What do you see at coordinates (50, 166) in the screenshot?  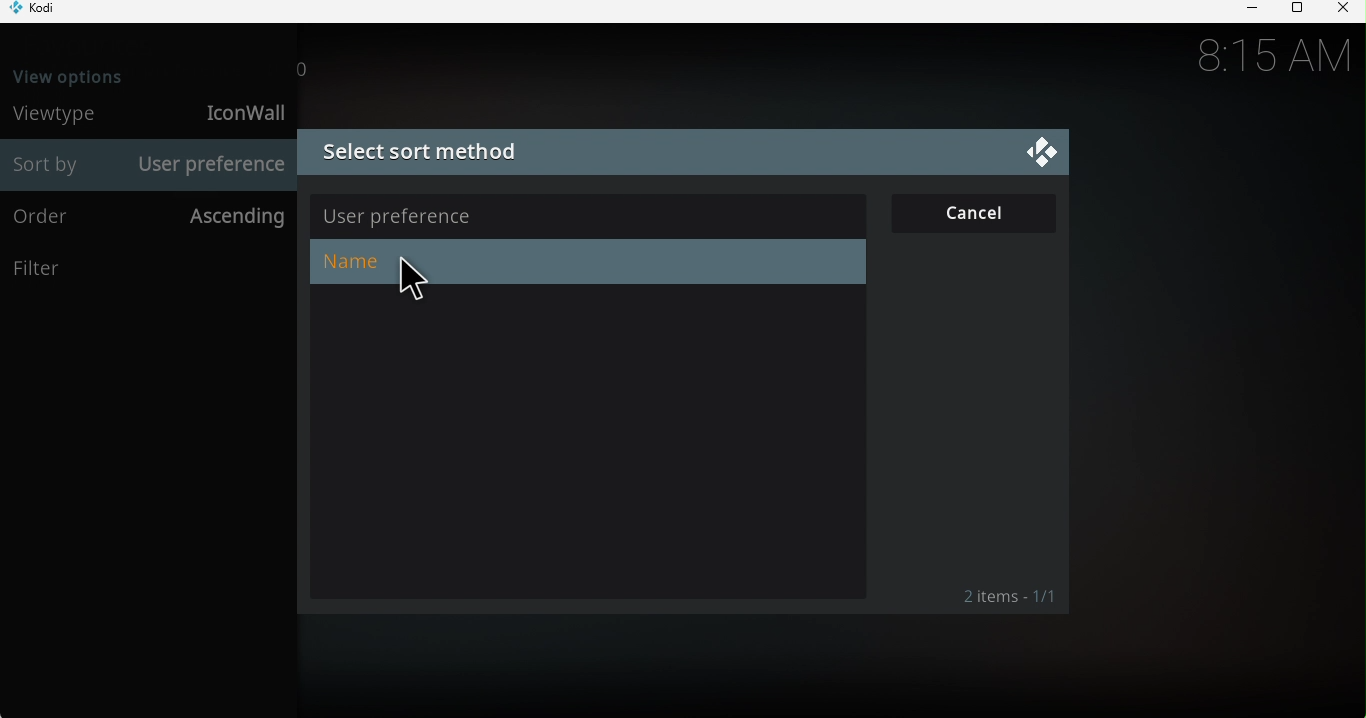 I see `Sort by` at bounding box center [50, 166].